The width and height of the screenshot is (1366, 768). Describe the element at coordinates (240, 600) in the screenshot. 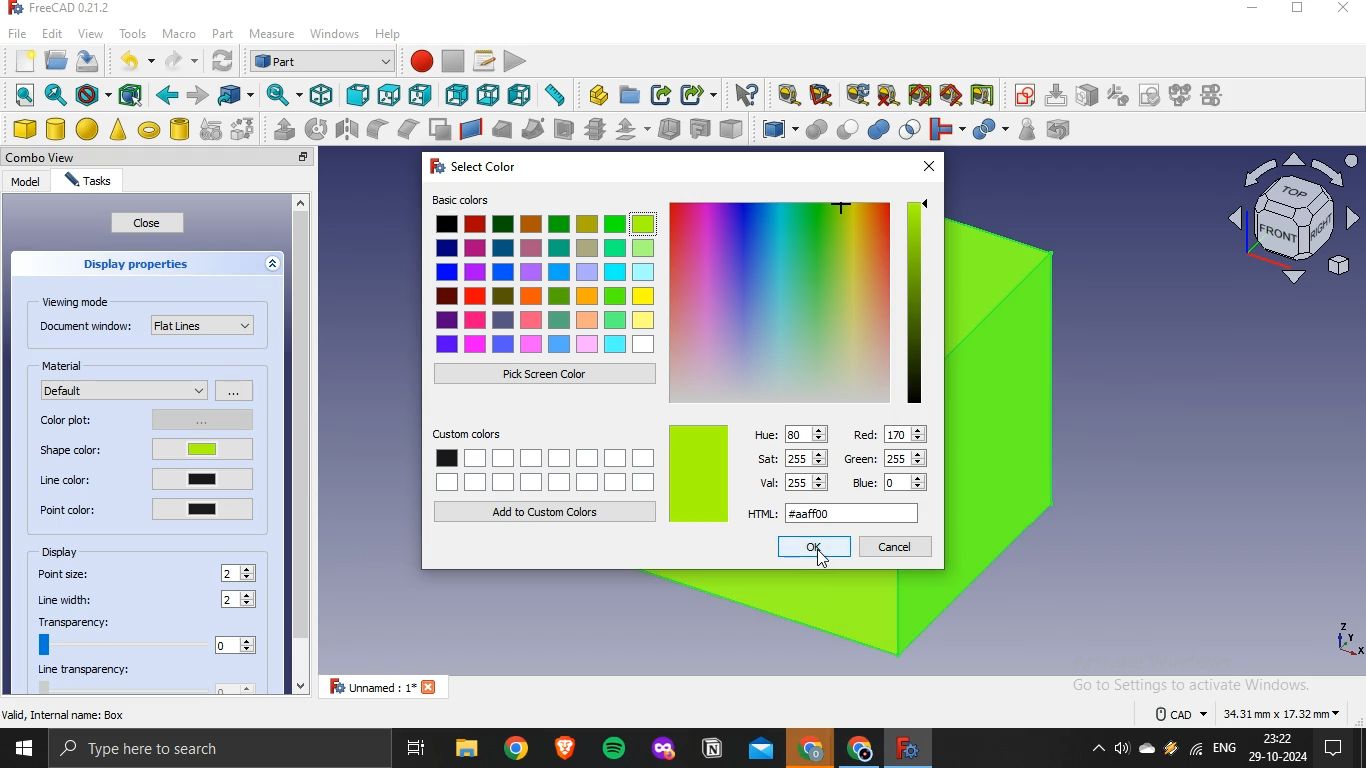

I see `2` at that location.